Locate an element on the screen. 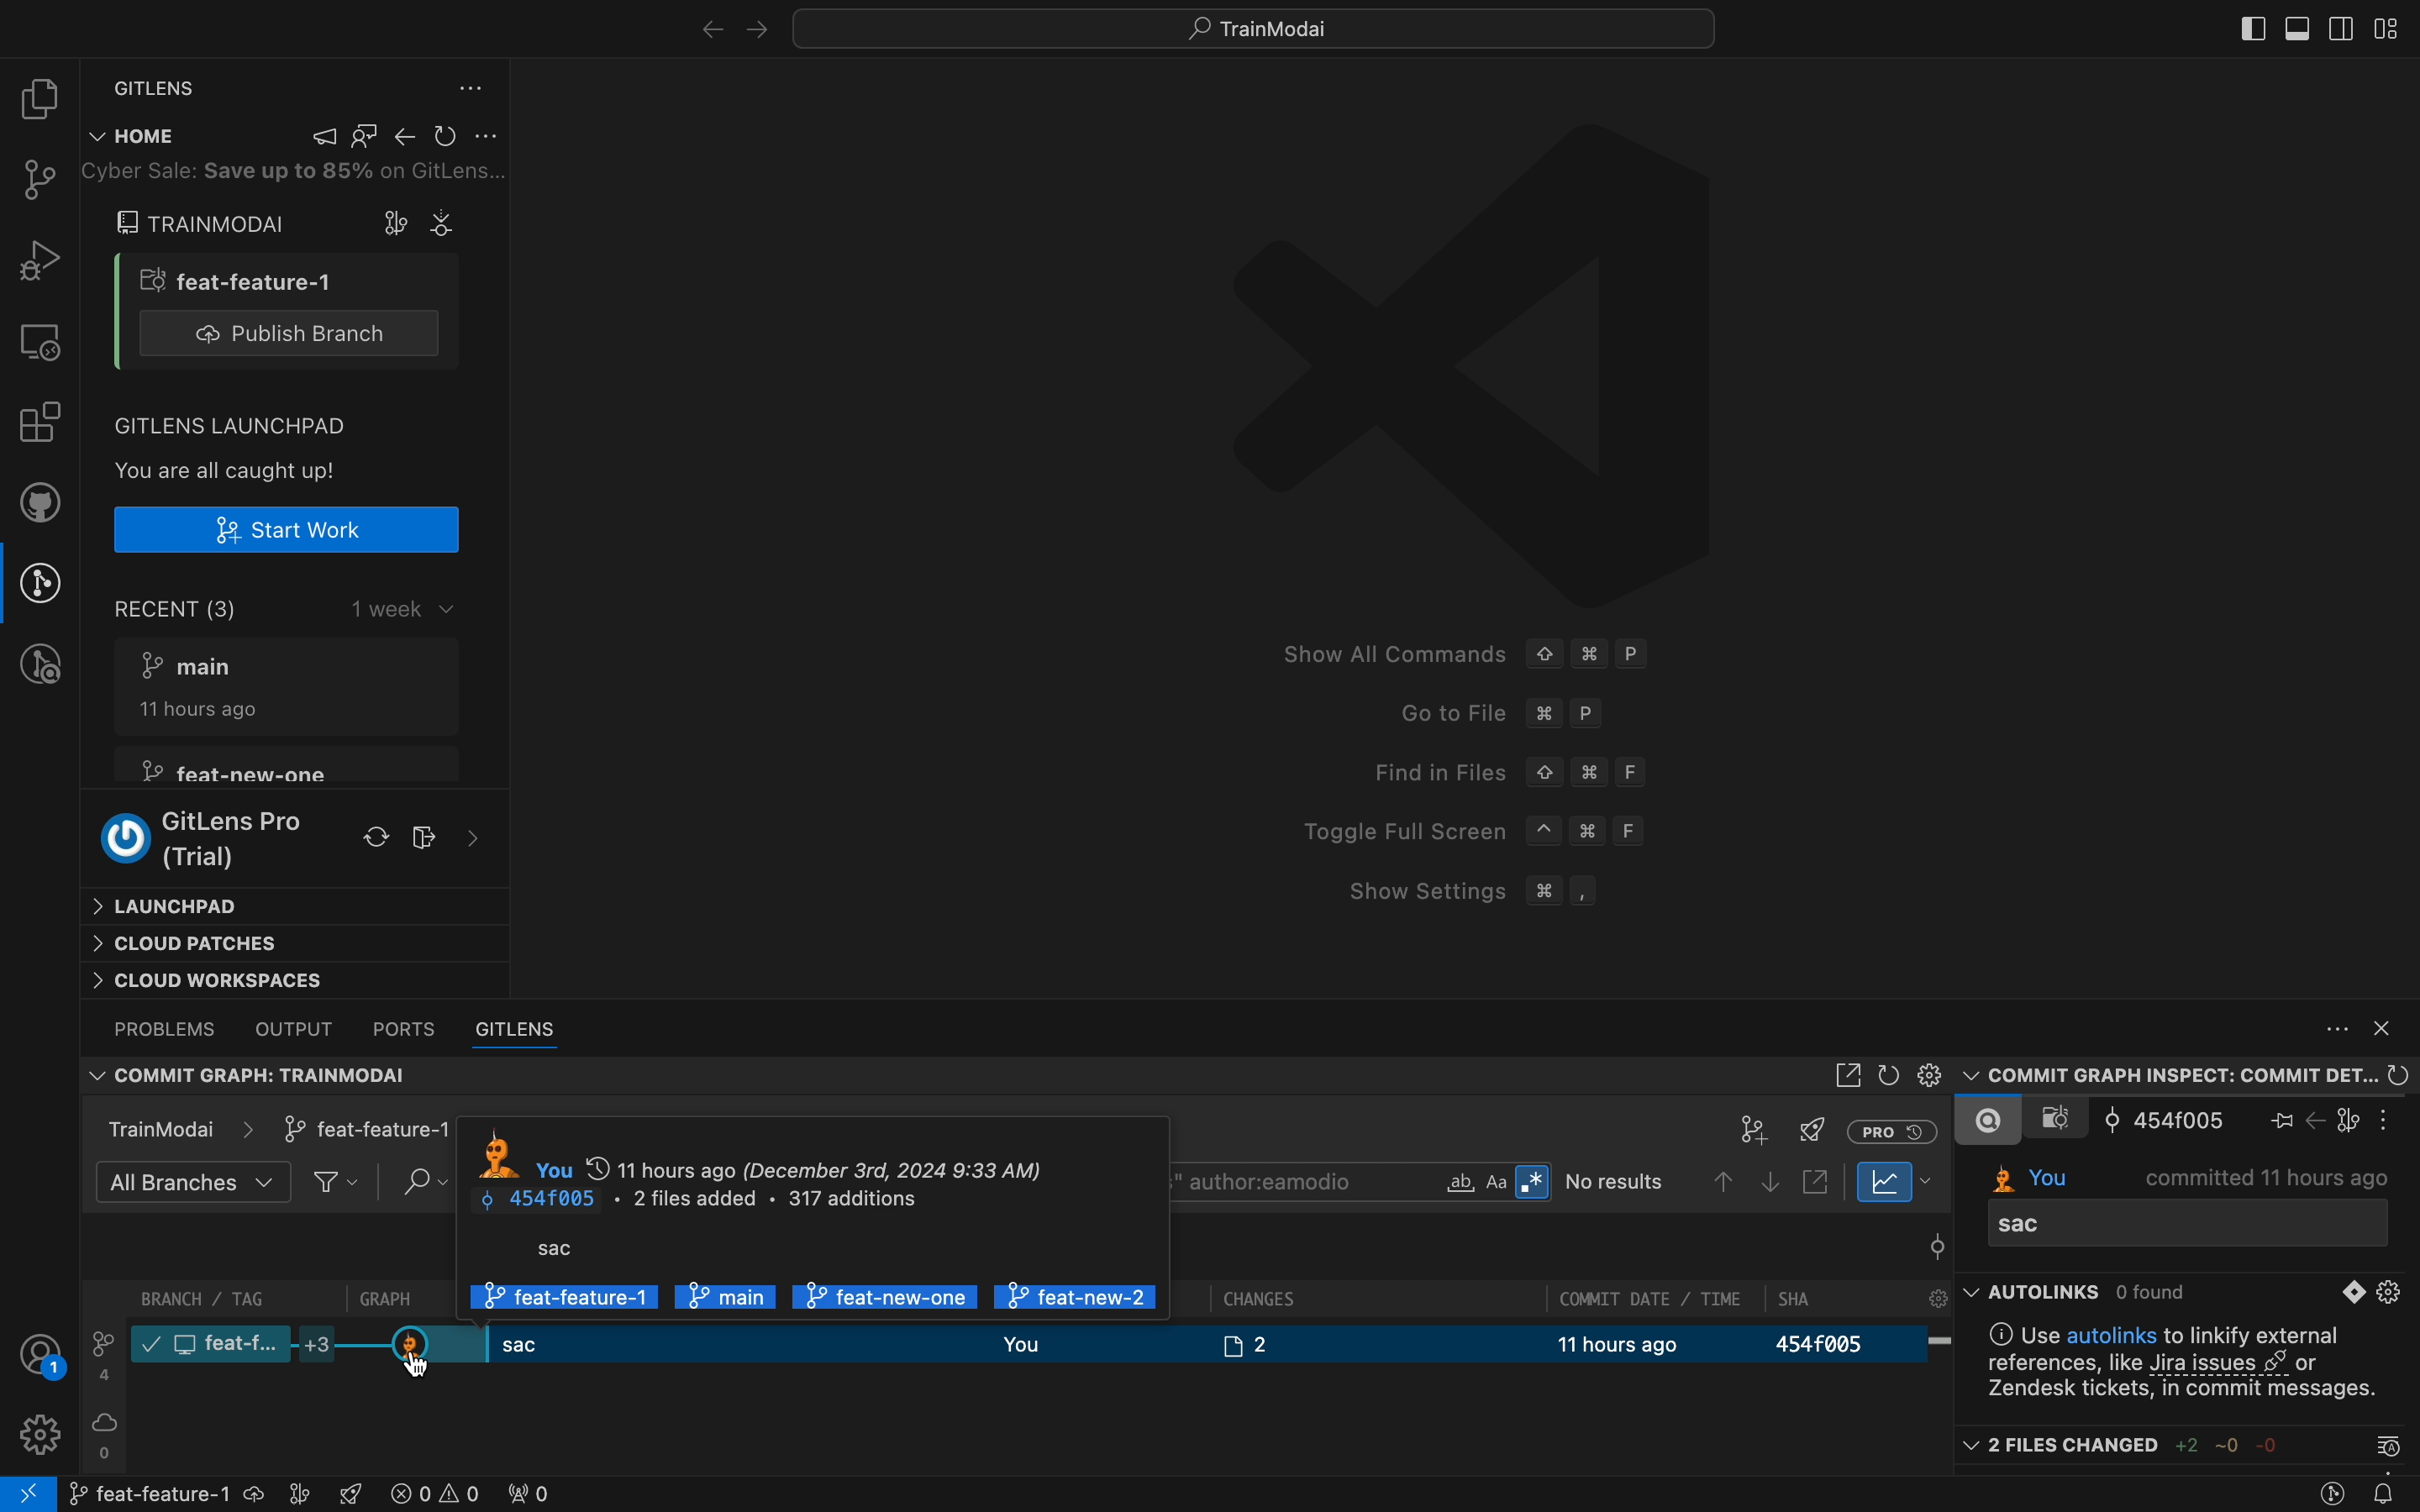 The image size is (2420, 1512). toggle primary bar is located at coordinates (2295, 27).